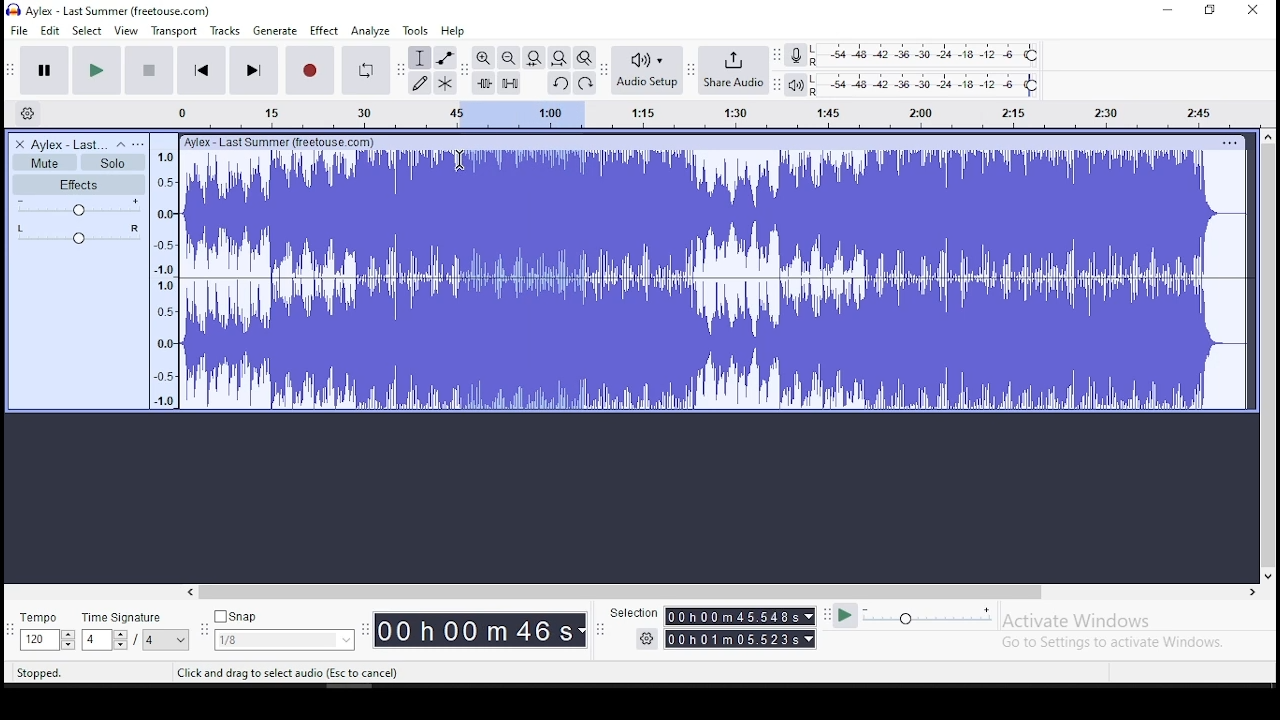 The height and width of the screenshot is (720, 1280). I want to click on share audio, so click(736, 71).